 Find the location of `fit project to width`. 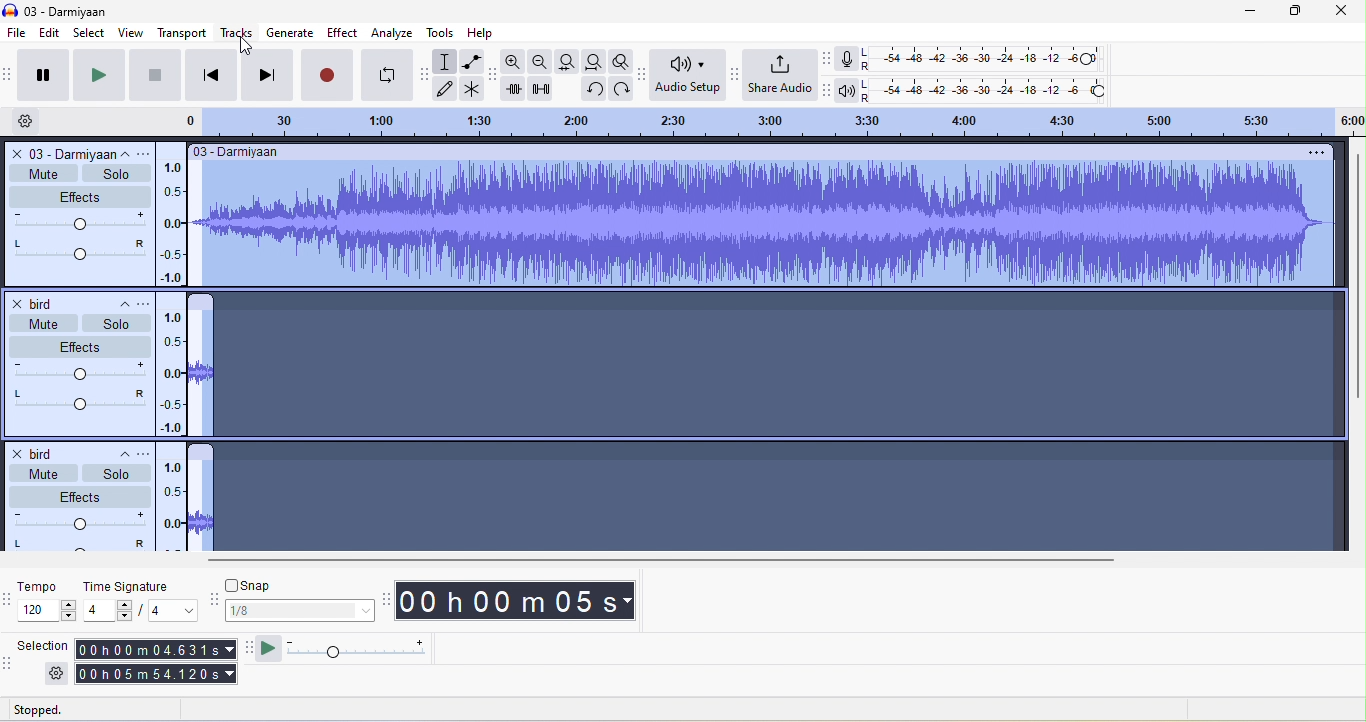

fit project to width is located at coordinates (595, 64).